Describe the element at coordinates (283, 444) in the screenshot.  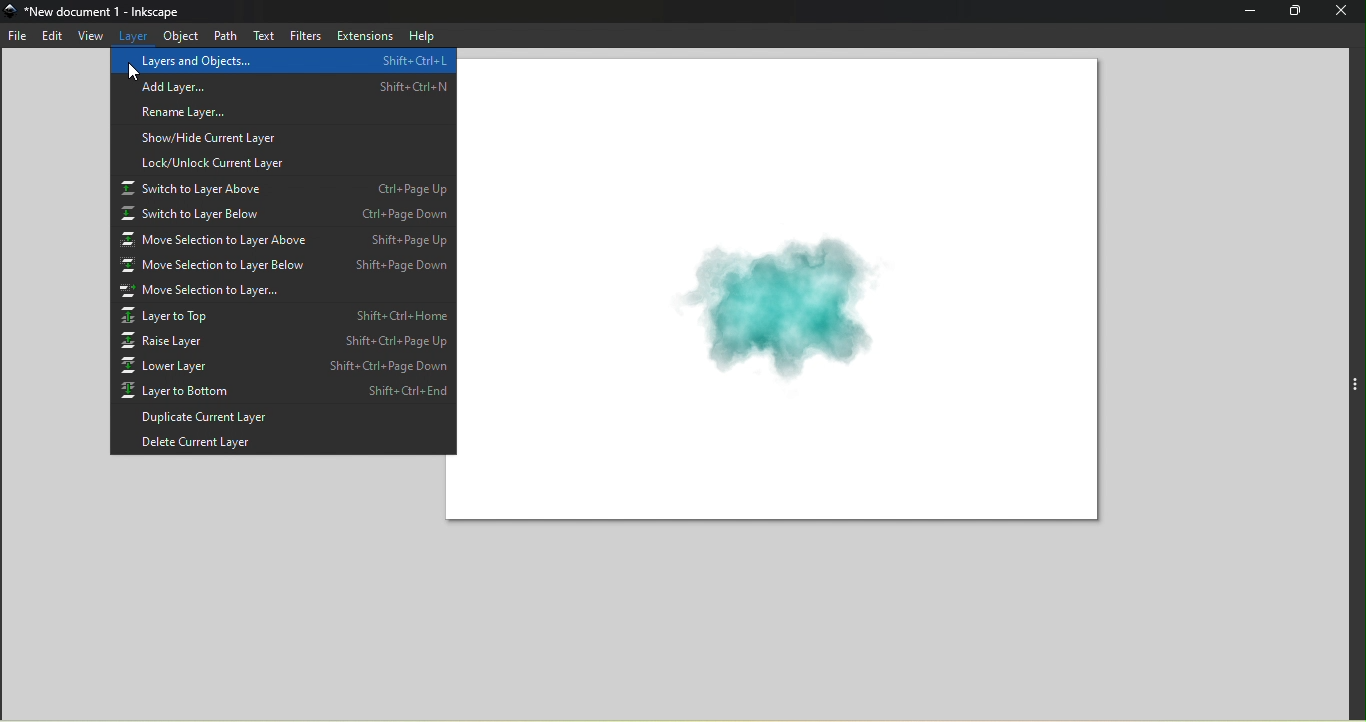
I see `Delete current layer` at that location.